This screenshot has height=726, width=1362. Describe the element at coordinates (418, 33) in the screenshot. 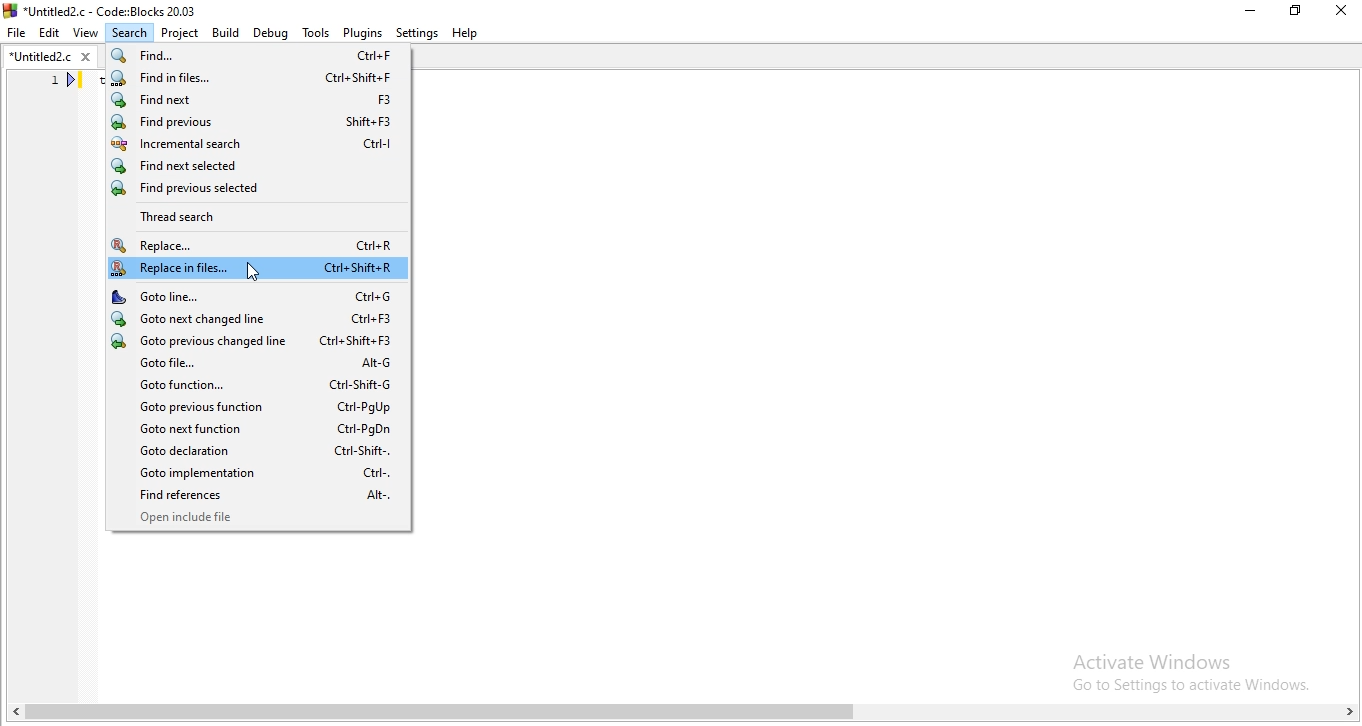

I see `settings` at that location.